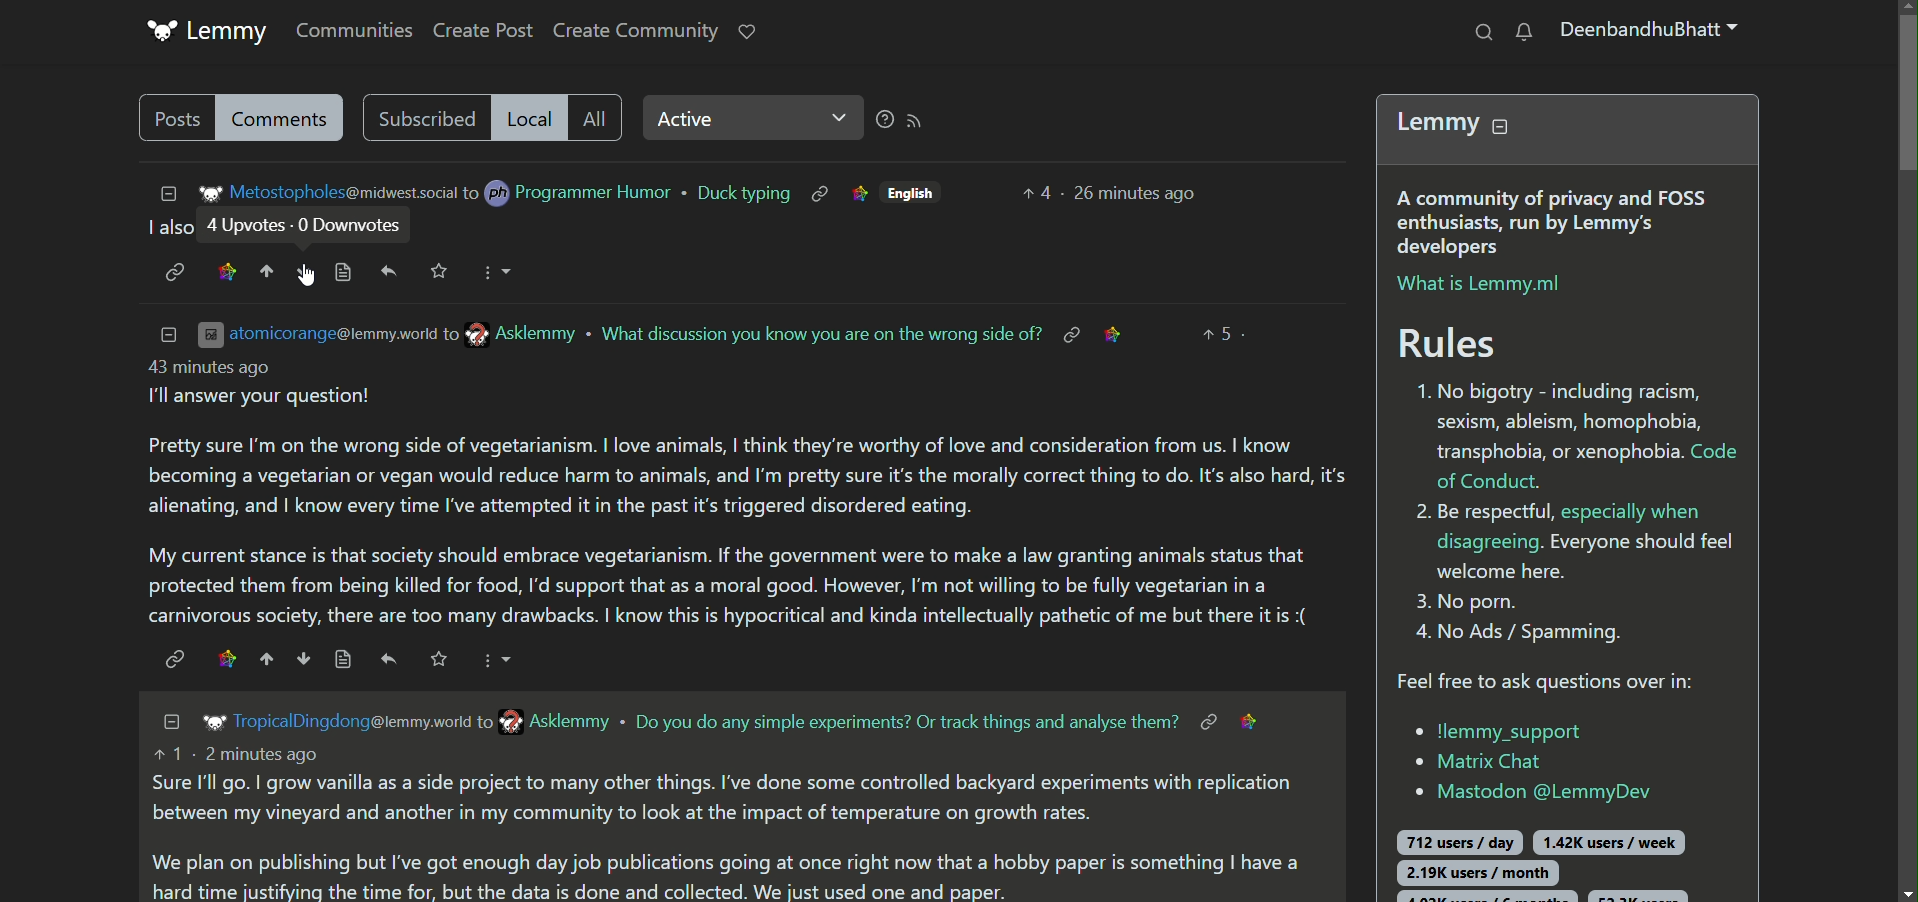  What do you see at coordinates (389, 660) in the screenshot?
I see `undo` at bounding box center [389, 660].